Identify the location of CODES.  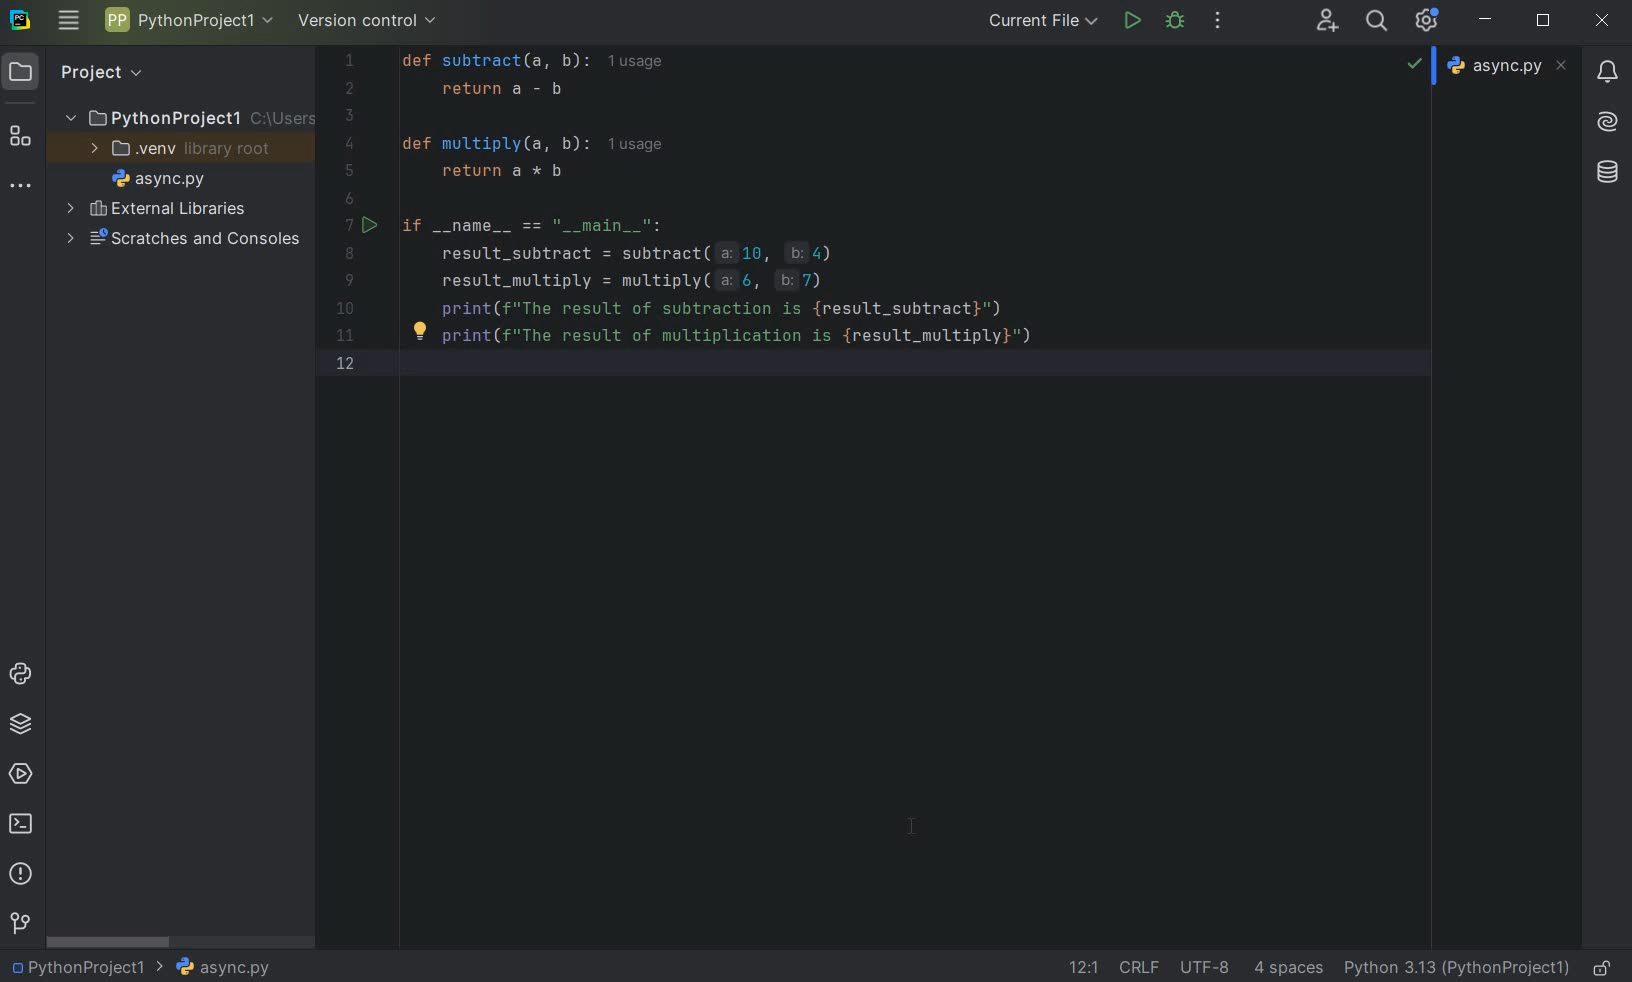
(763, 231).